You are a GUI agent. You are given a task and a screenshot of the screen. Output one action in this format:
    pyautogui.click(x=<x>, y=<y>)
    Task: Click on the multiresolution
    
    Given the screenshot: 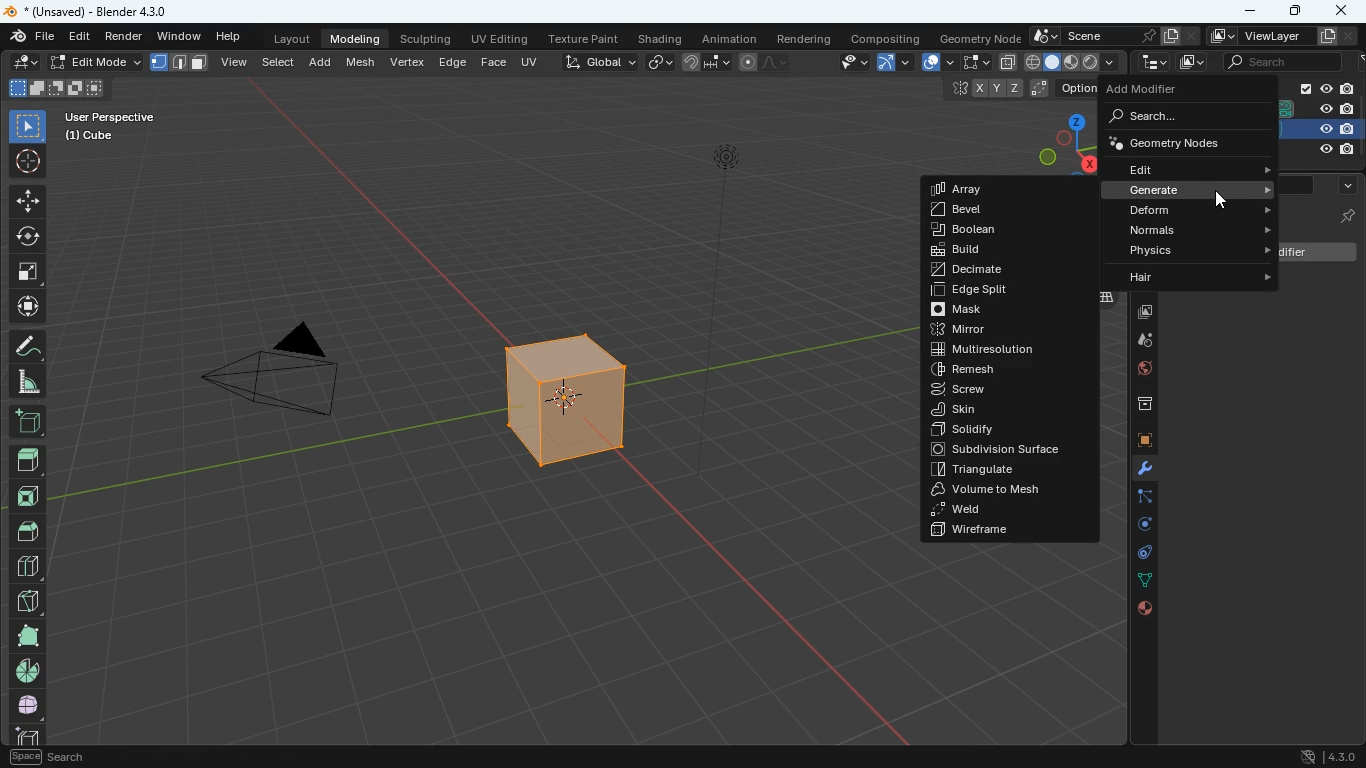 What is the action you would take?
    pyautogui.click(x=999, y=351)
    